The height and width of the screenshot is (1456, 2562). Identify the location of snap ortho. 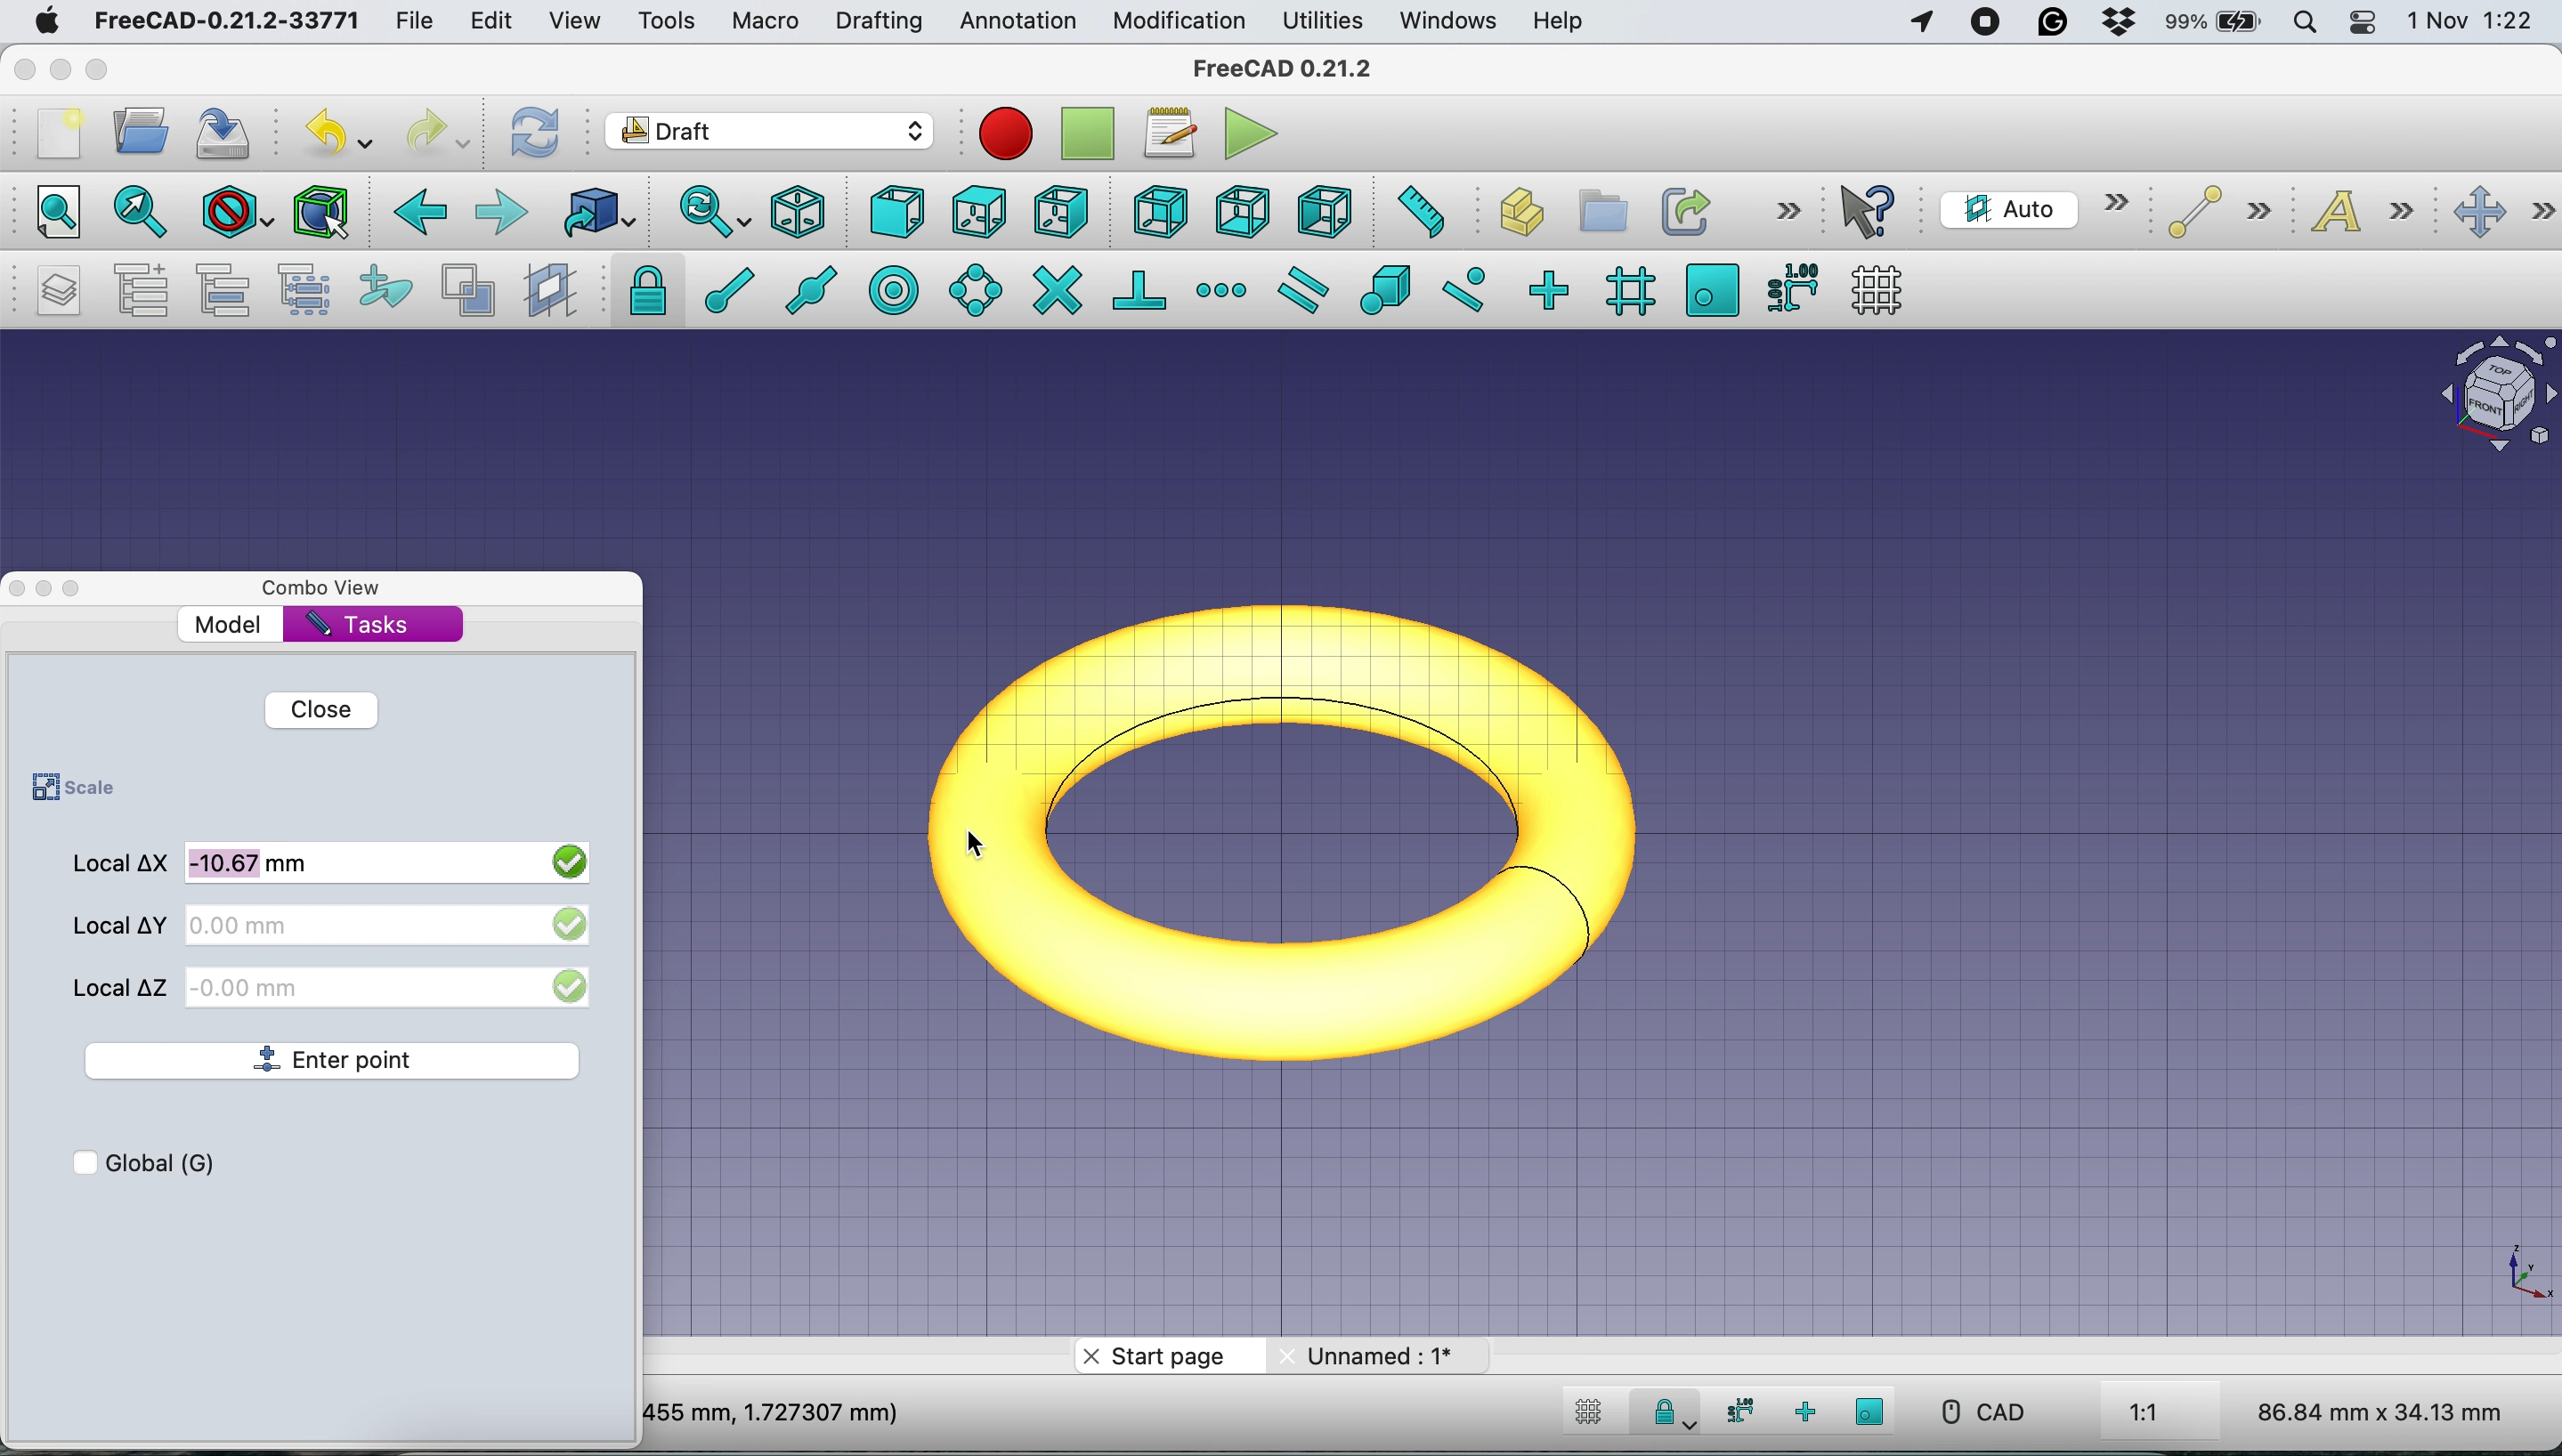
(1554, 288).